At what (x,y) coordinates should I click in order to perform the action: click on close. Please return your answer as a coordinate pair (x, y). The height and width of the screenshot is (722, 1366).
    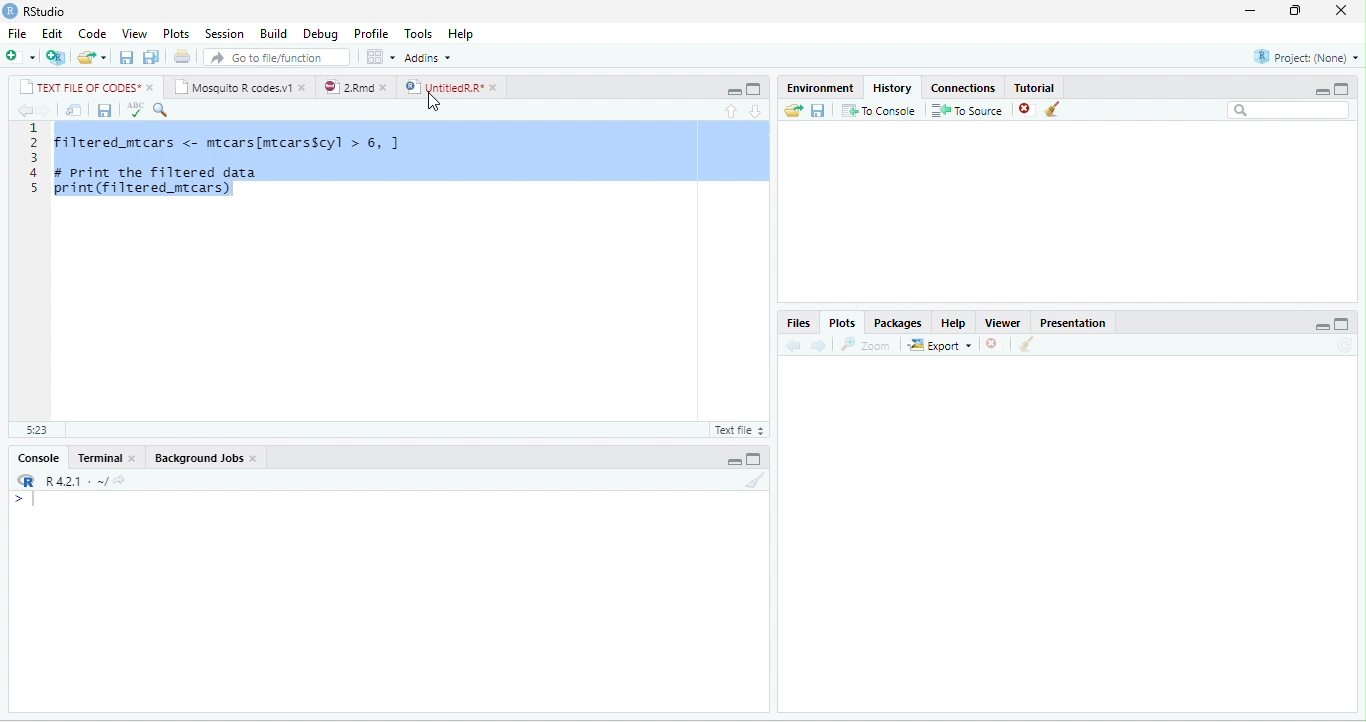
    Looking at the image, I should click on (134, 457).